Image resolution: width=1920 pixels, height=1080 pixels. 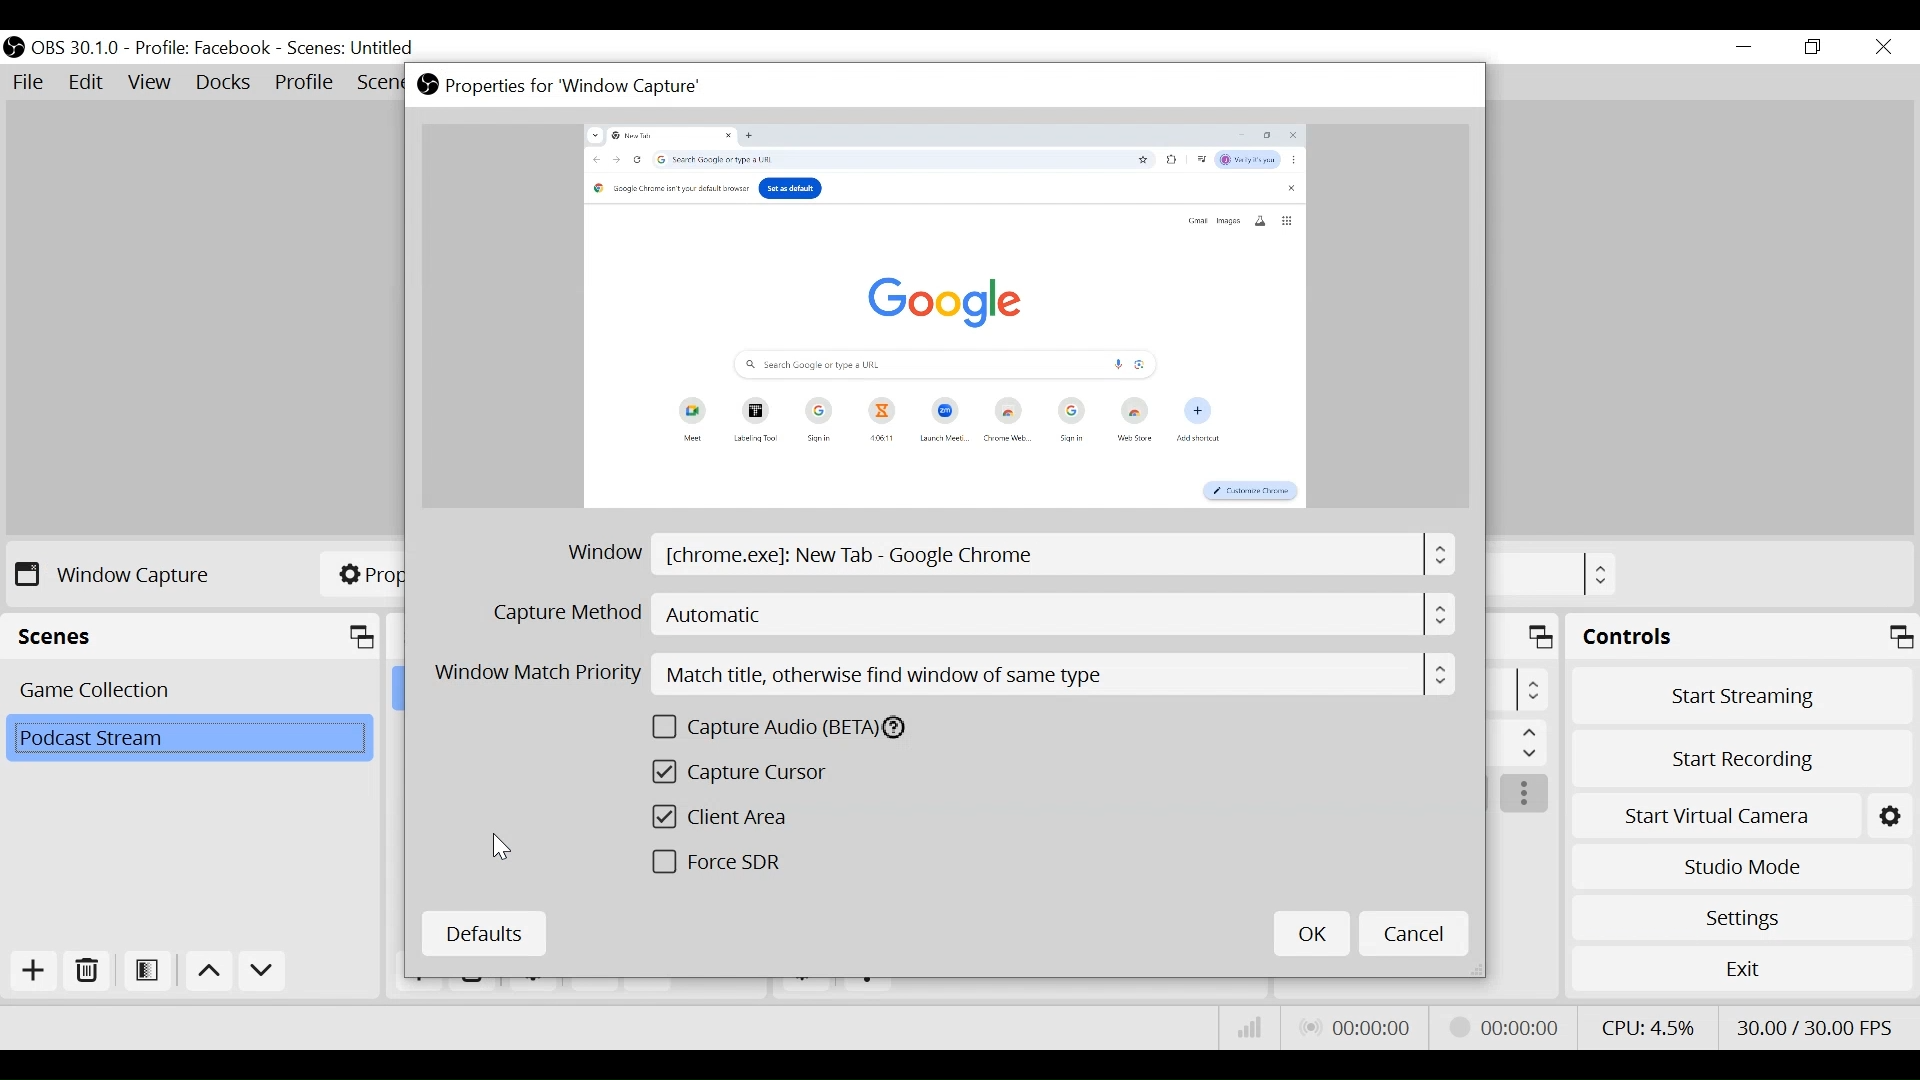 I want to click on Start Recording, so click(x=1738, y=757).